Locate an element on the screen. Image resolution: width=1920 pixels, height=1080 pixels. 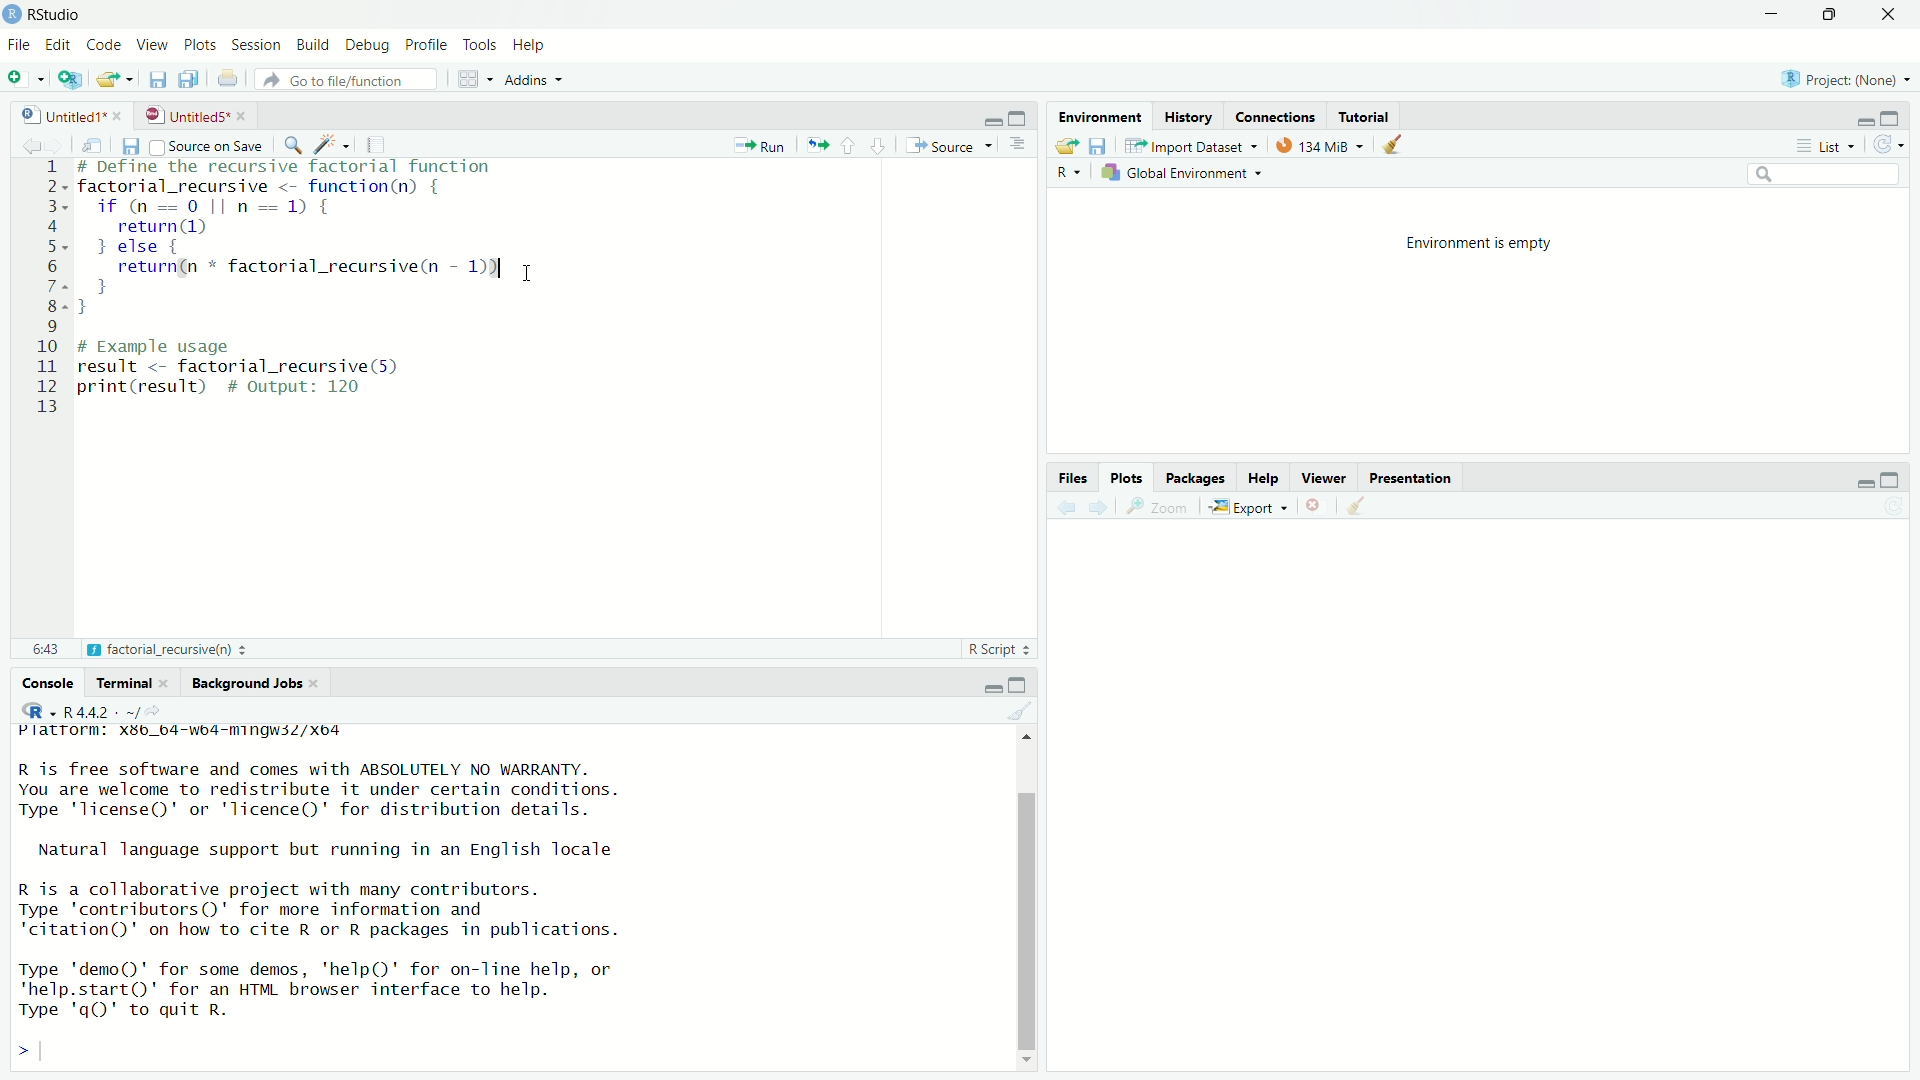
Connections is located at coordinates (1276, 114).